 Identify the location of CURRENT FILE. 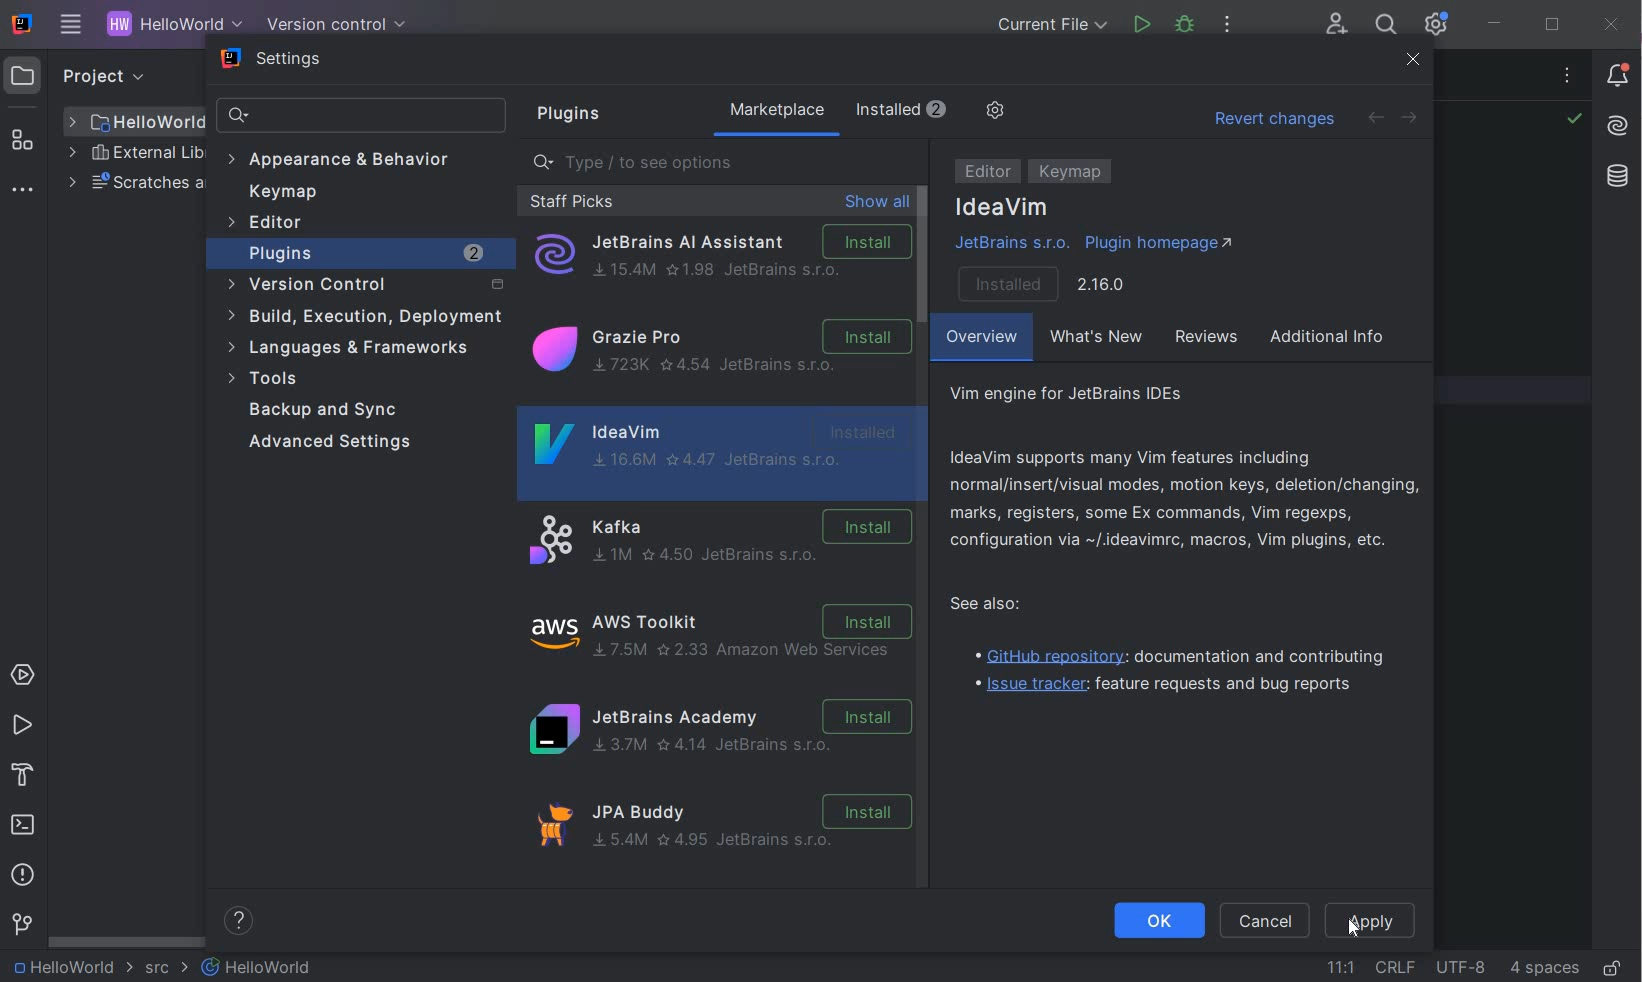
(1052, 27).